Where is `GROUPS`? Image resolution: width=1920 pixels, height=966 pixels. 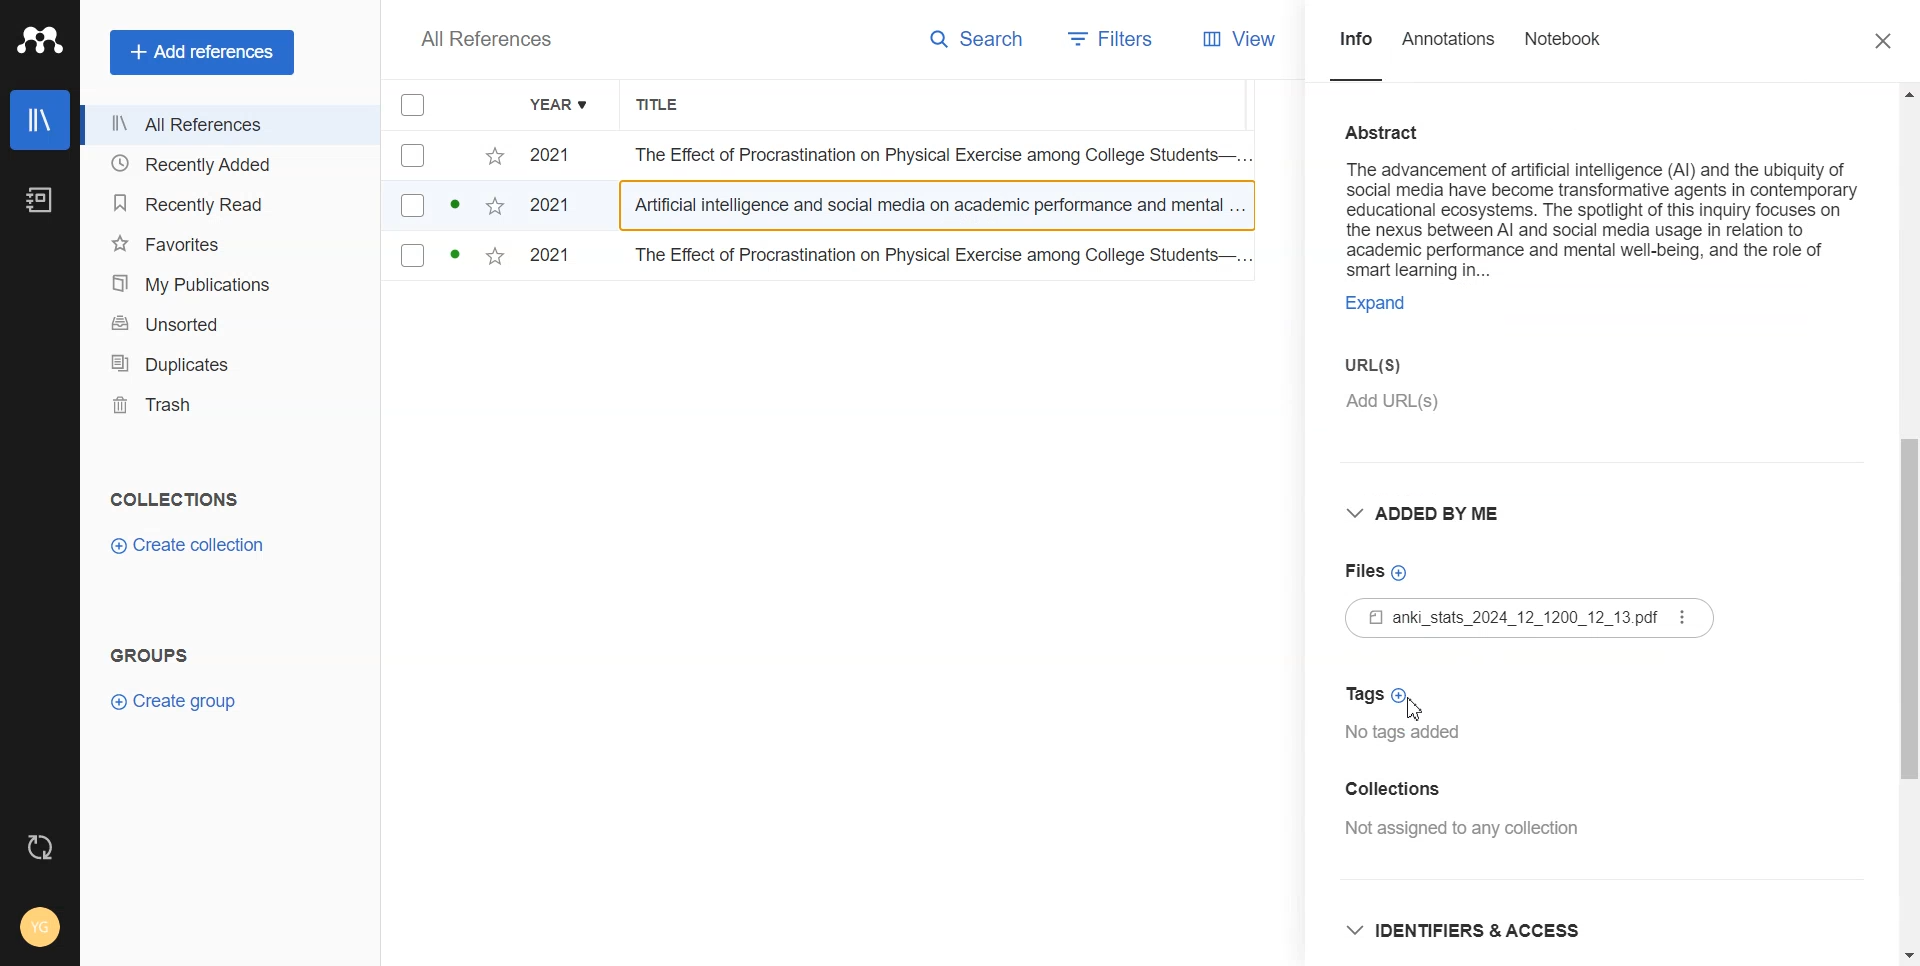
GROUPS is located at coordinates (148, 653).